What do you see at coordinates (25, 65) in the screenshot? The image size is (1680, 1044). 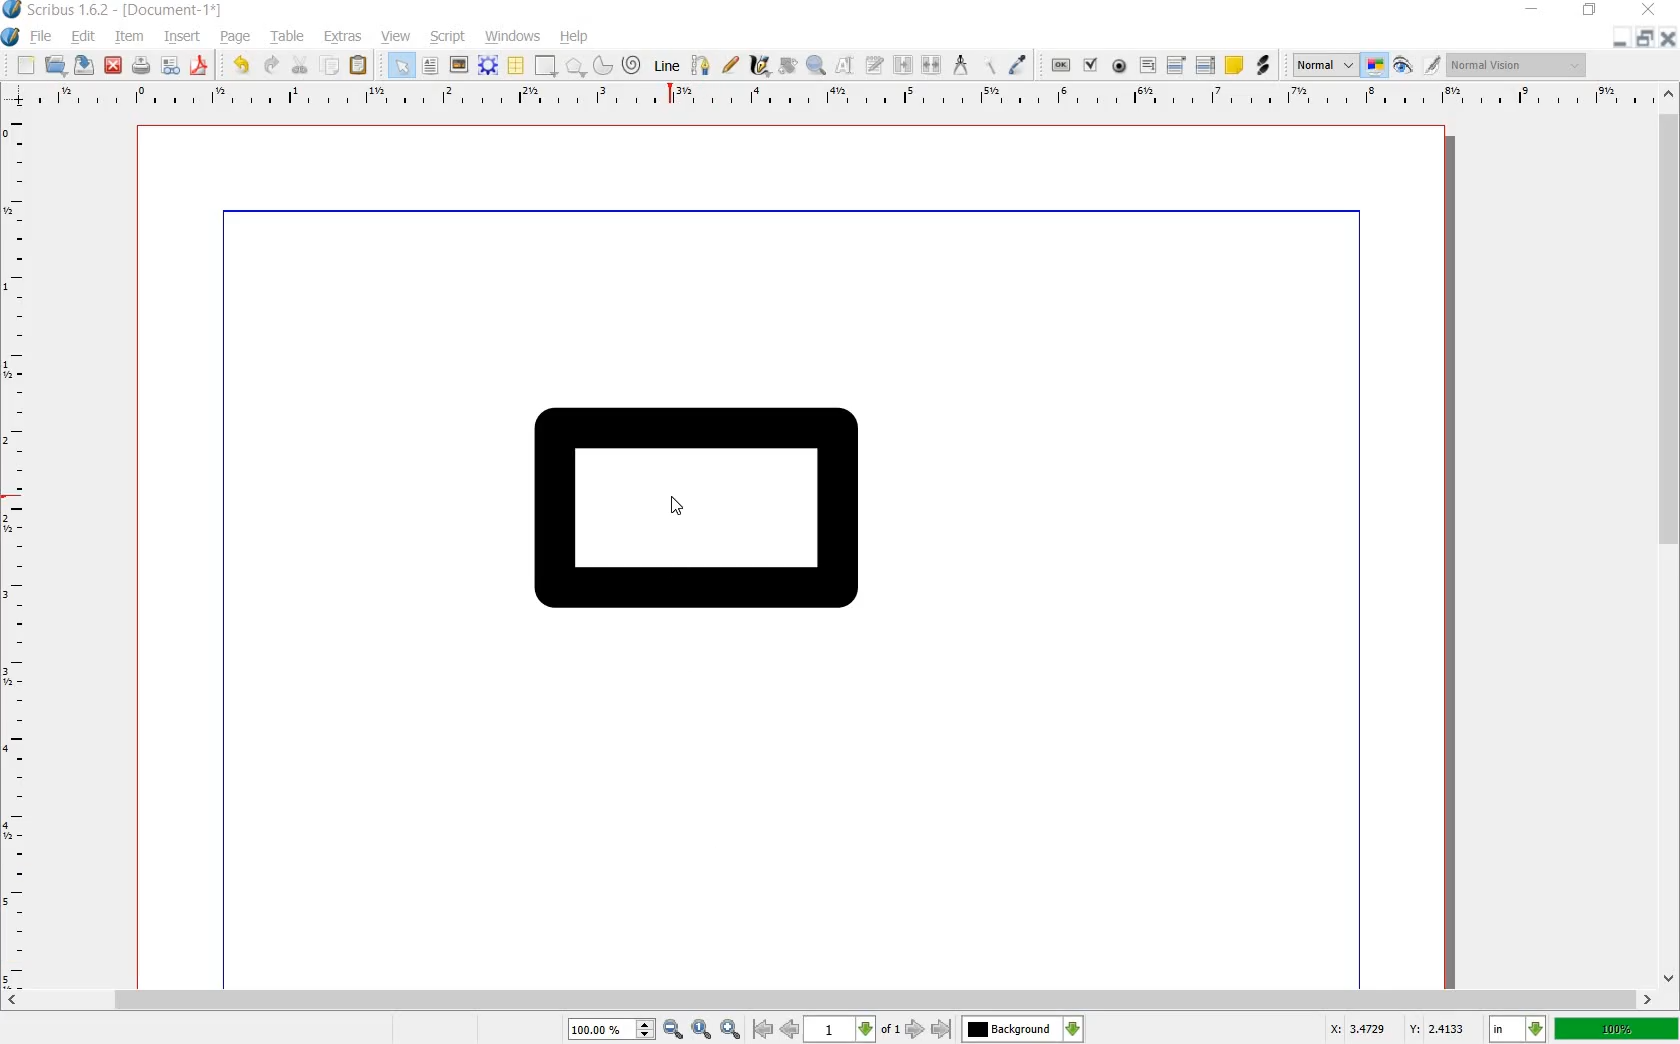 I see `new` at bounding box center [25, 65].